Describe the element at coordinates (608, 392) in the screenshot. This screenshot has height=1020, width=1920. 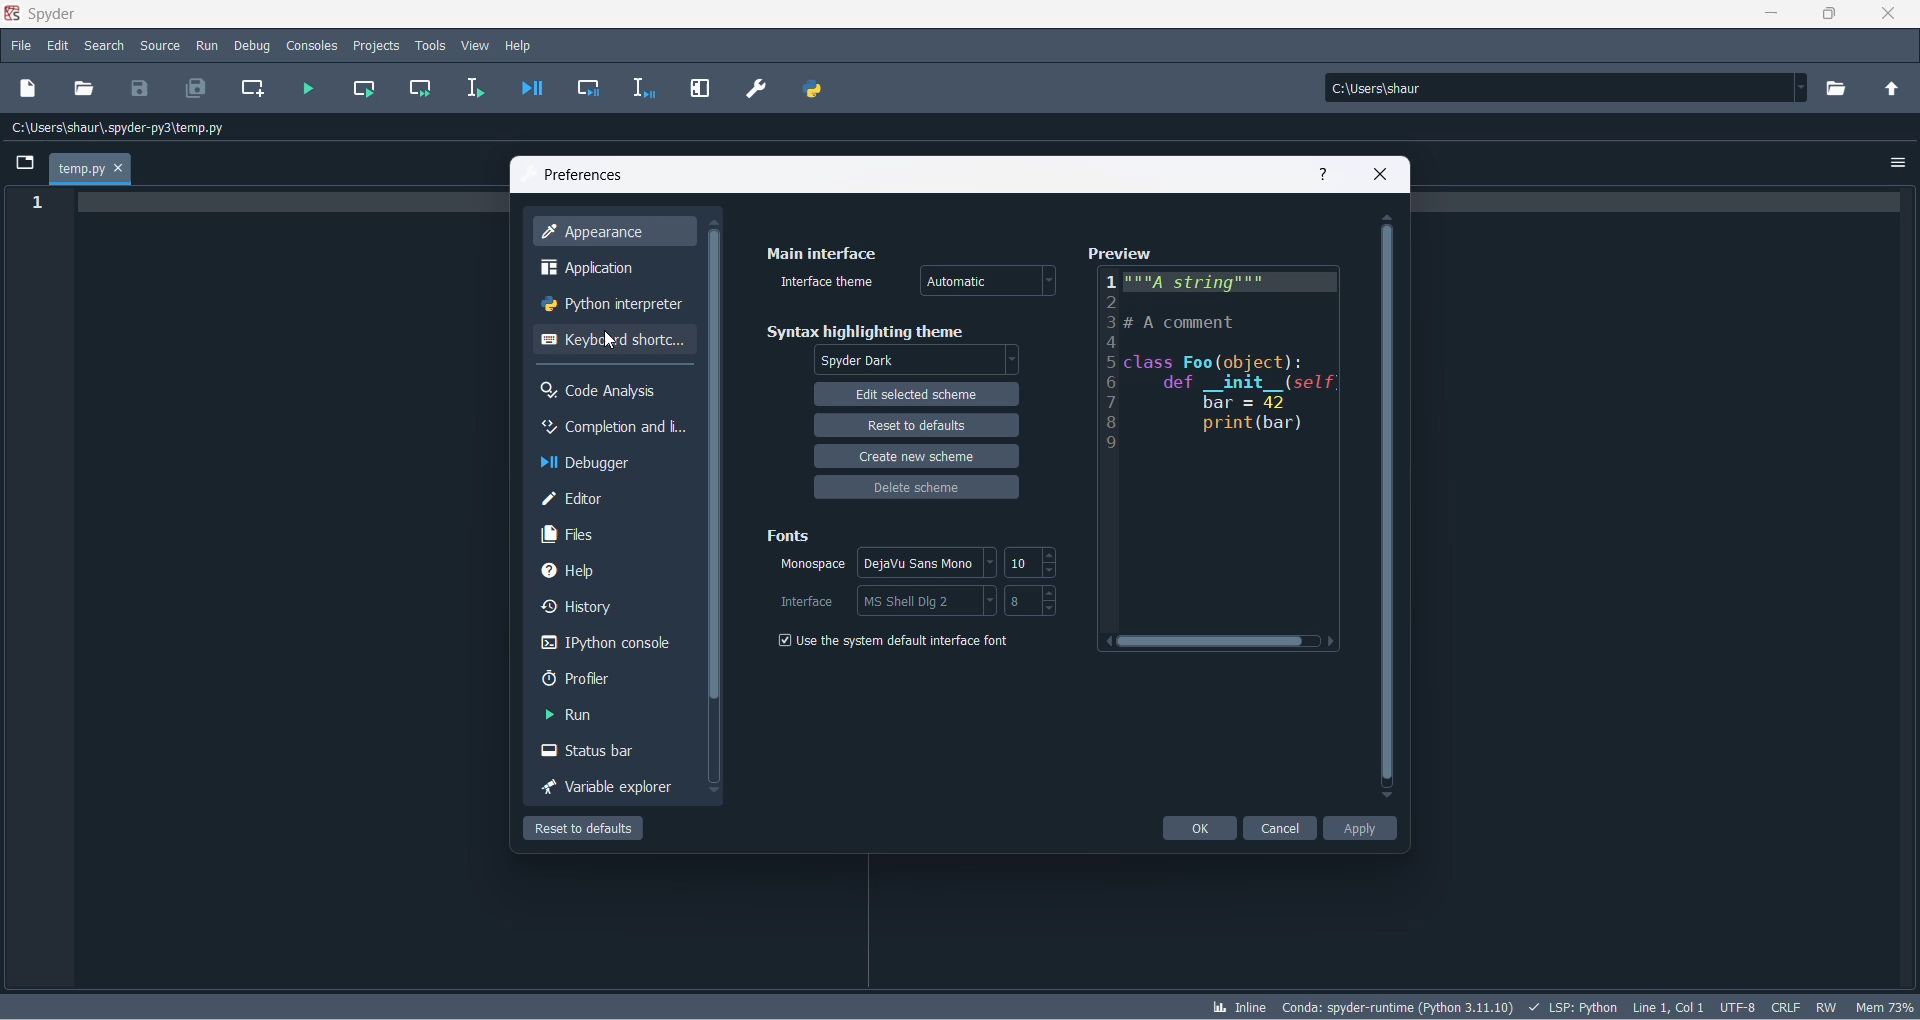
I see `code analysis` at that location.